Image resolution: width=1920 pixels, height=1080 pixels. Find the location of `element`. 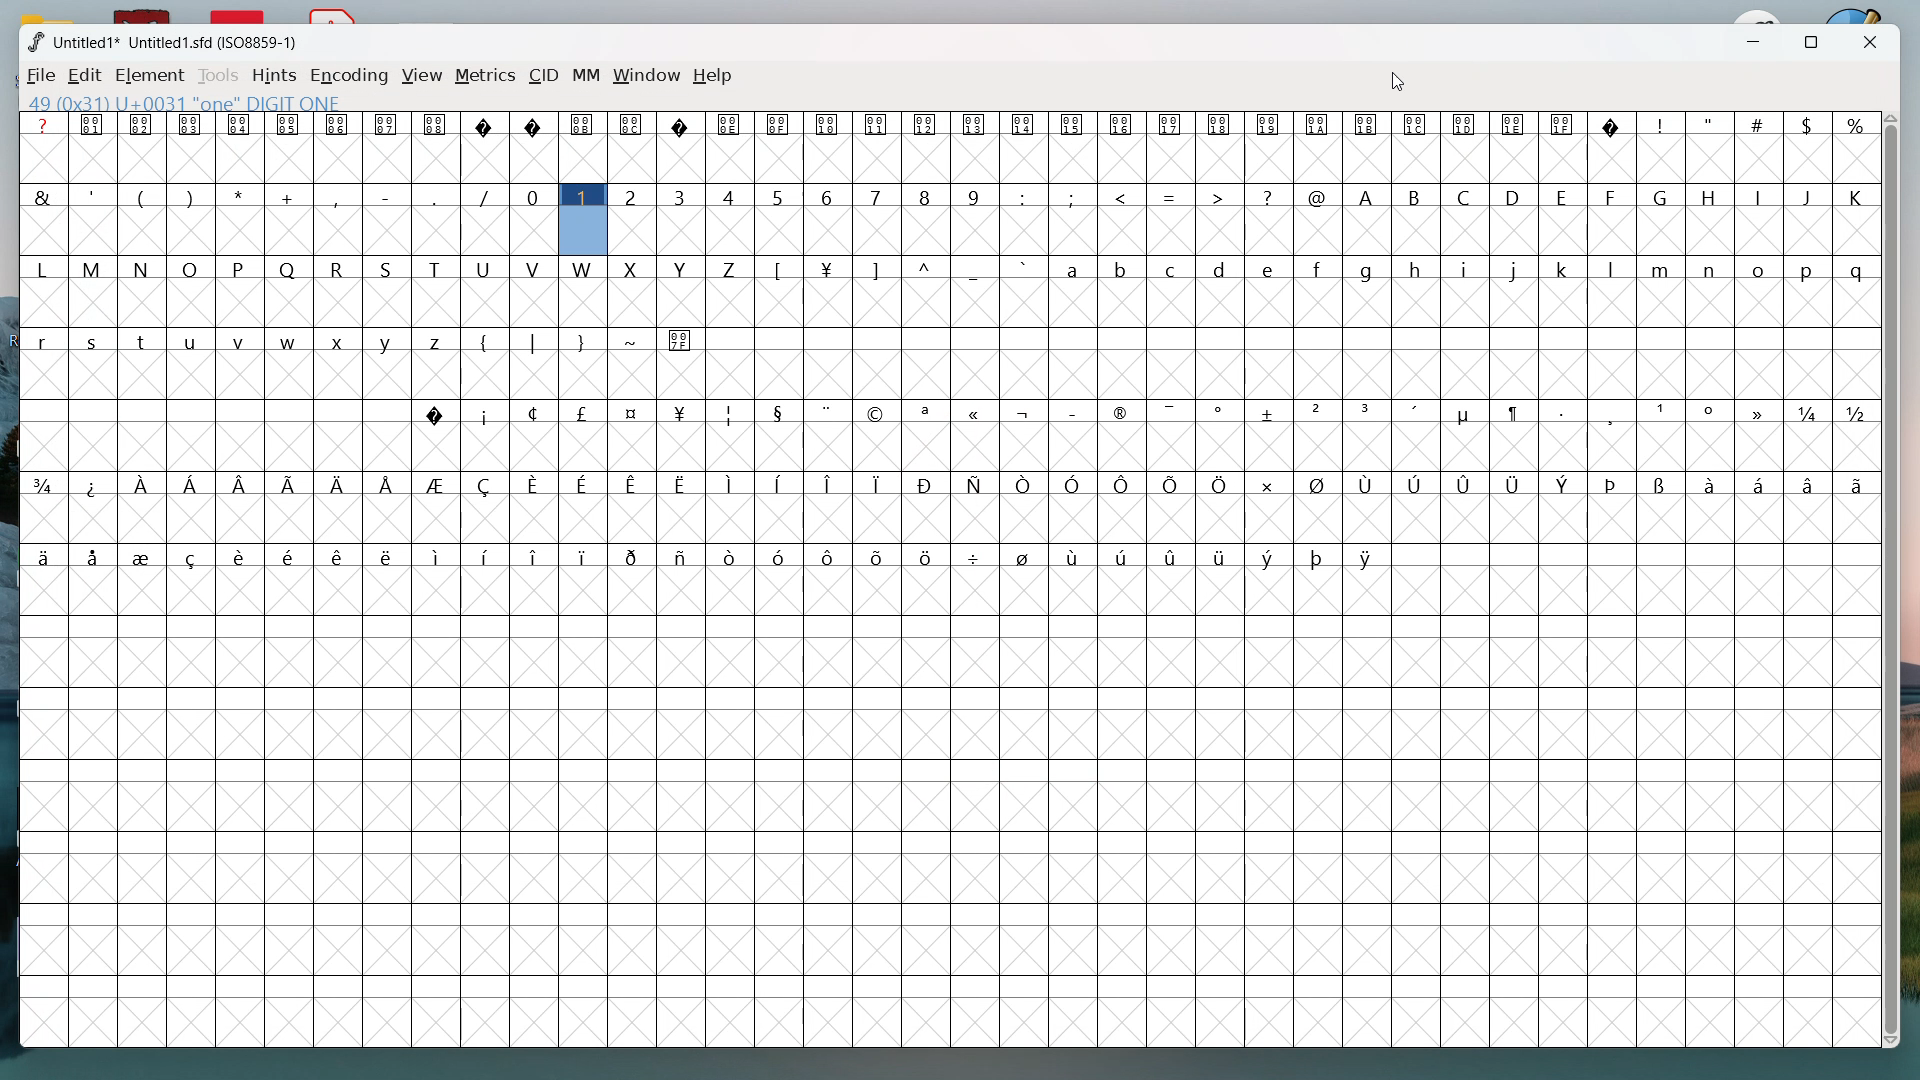

element is located at coordinates (151, 75).